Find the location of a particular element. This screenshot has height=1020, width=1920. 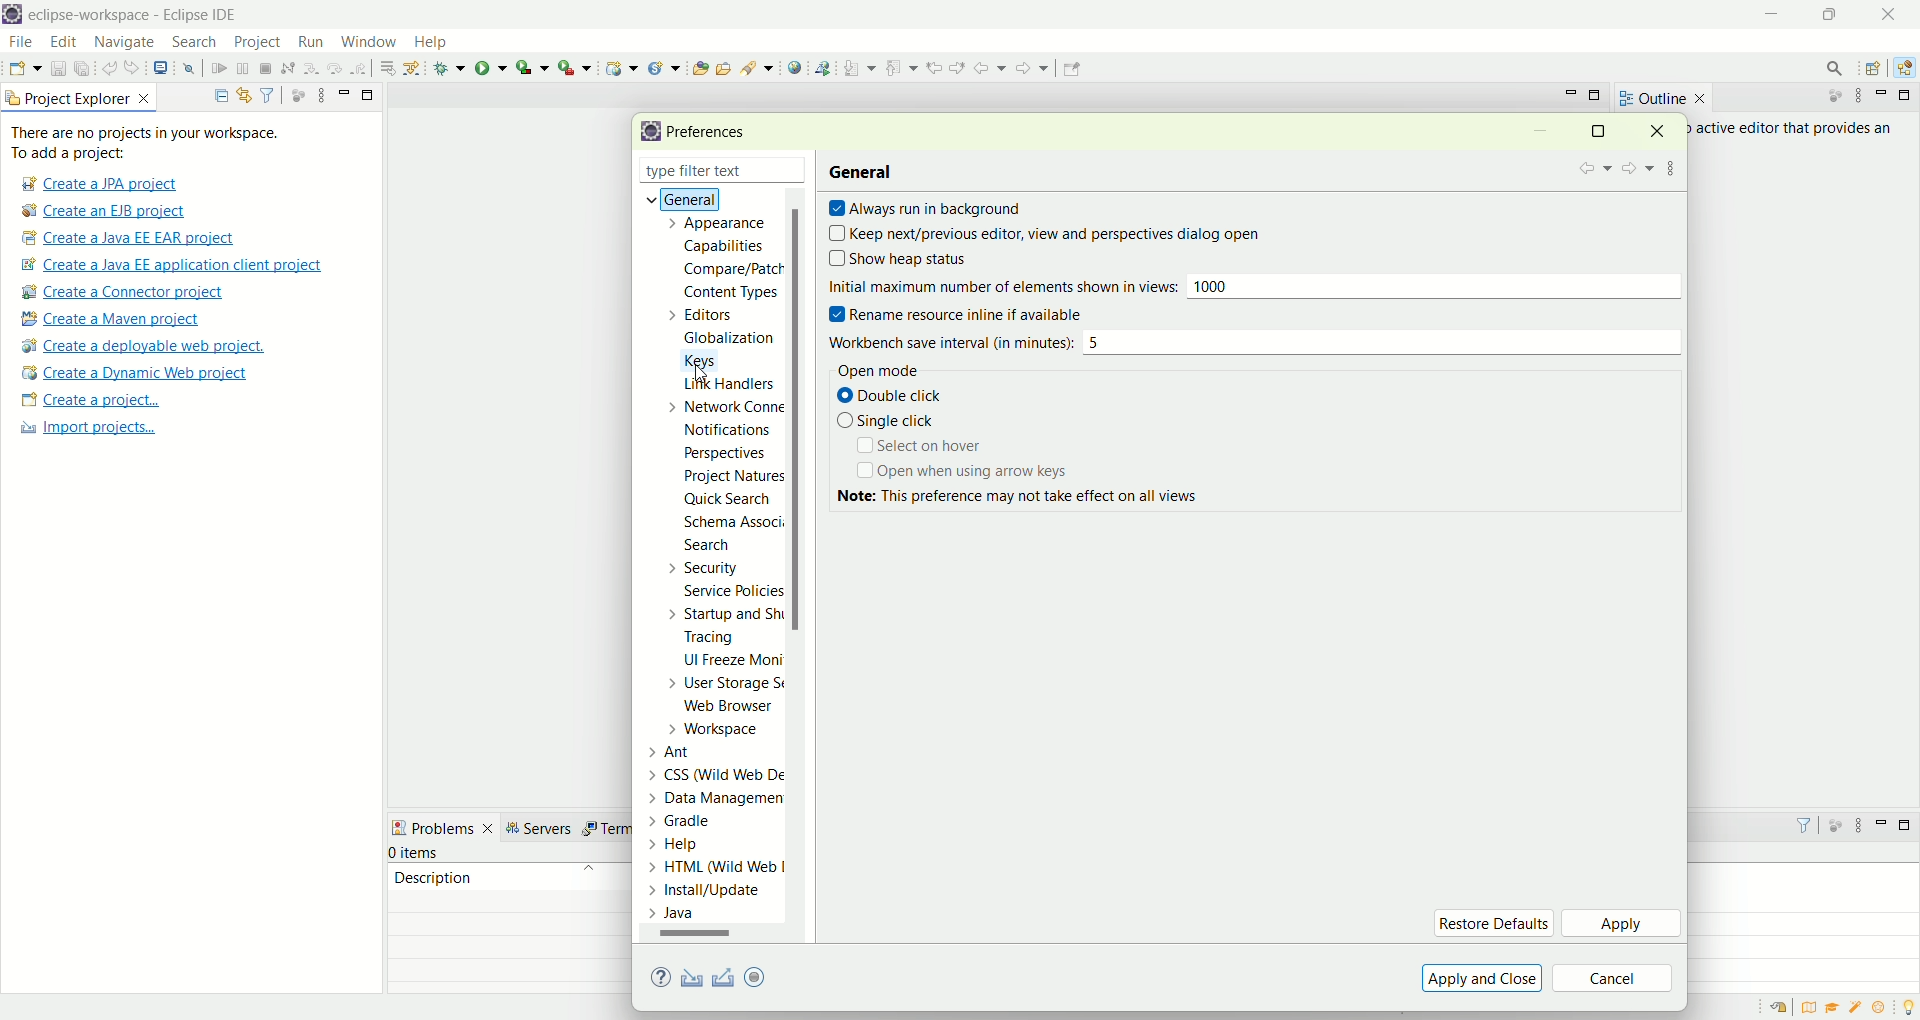

oomph preference is located at coordinates (758, 976).